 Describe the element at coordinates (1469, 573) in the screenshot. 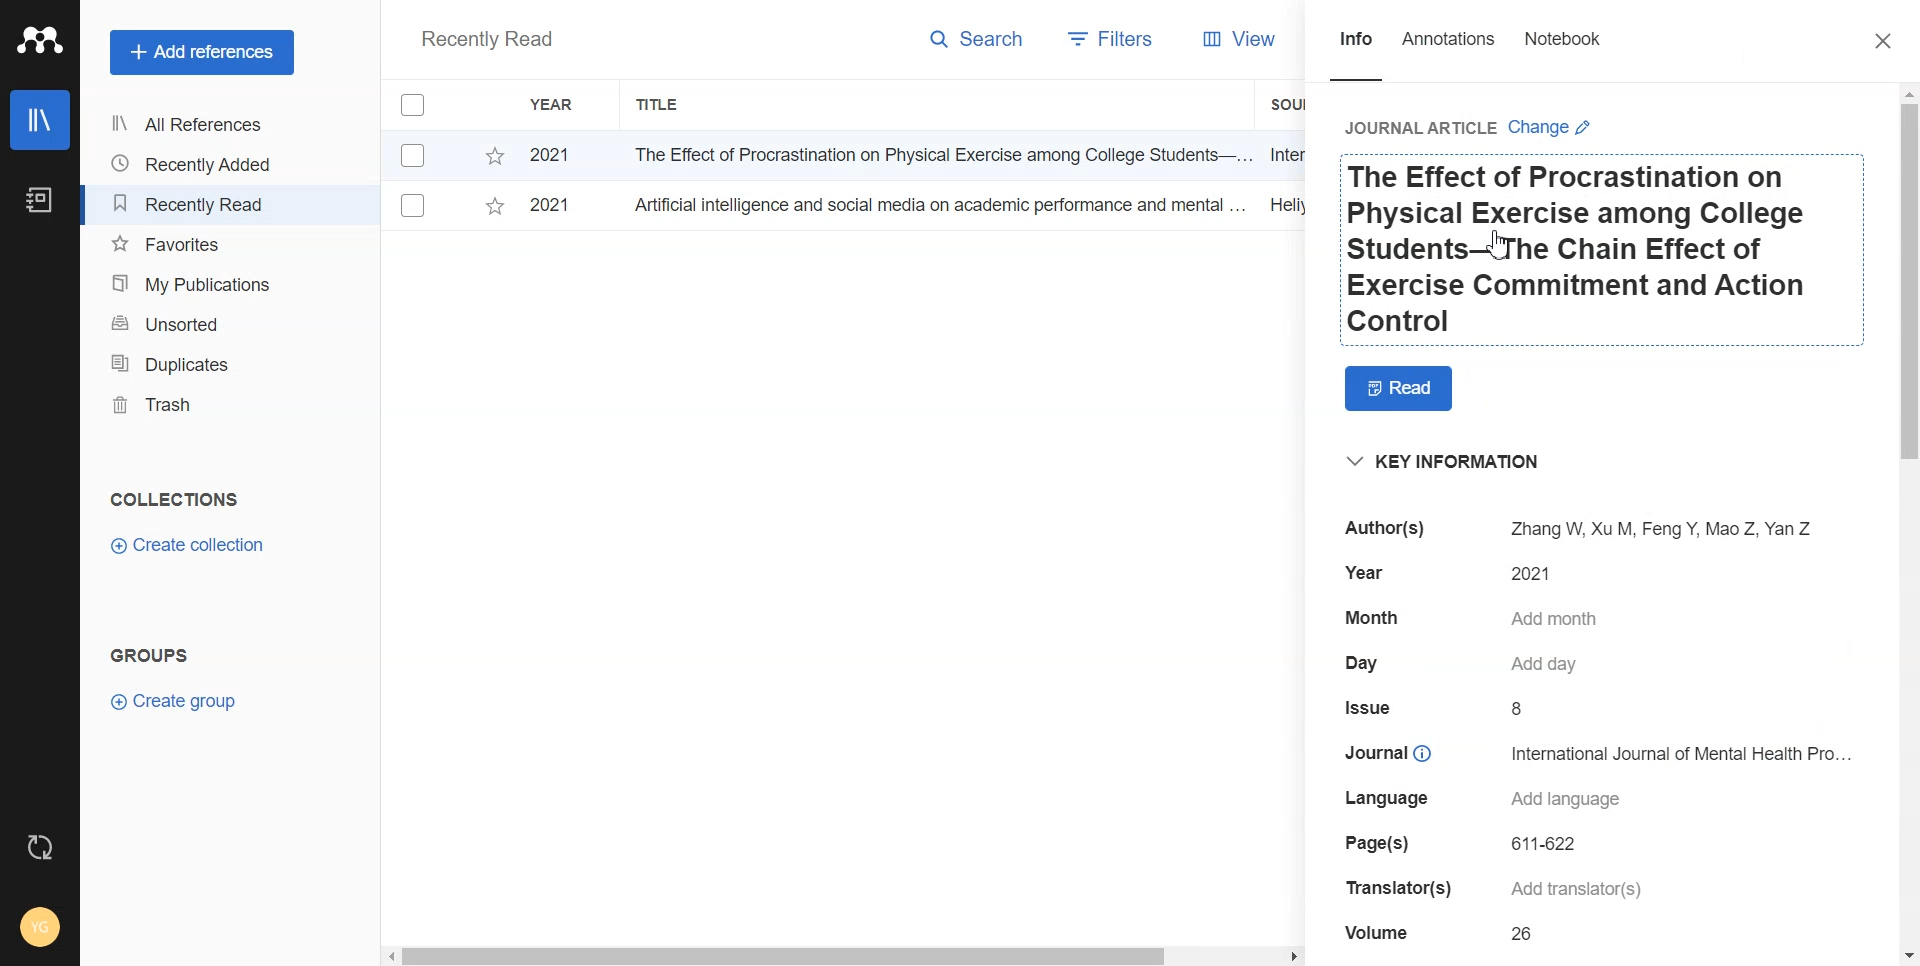

I see `Year 2021` at that location.